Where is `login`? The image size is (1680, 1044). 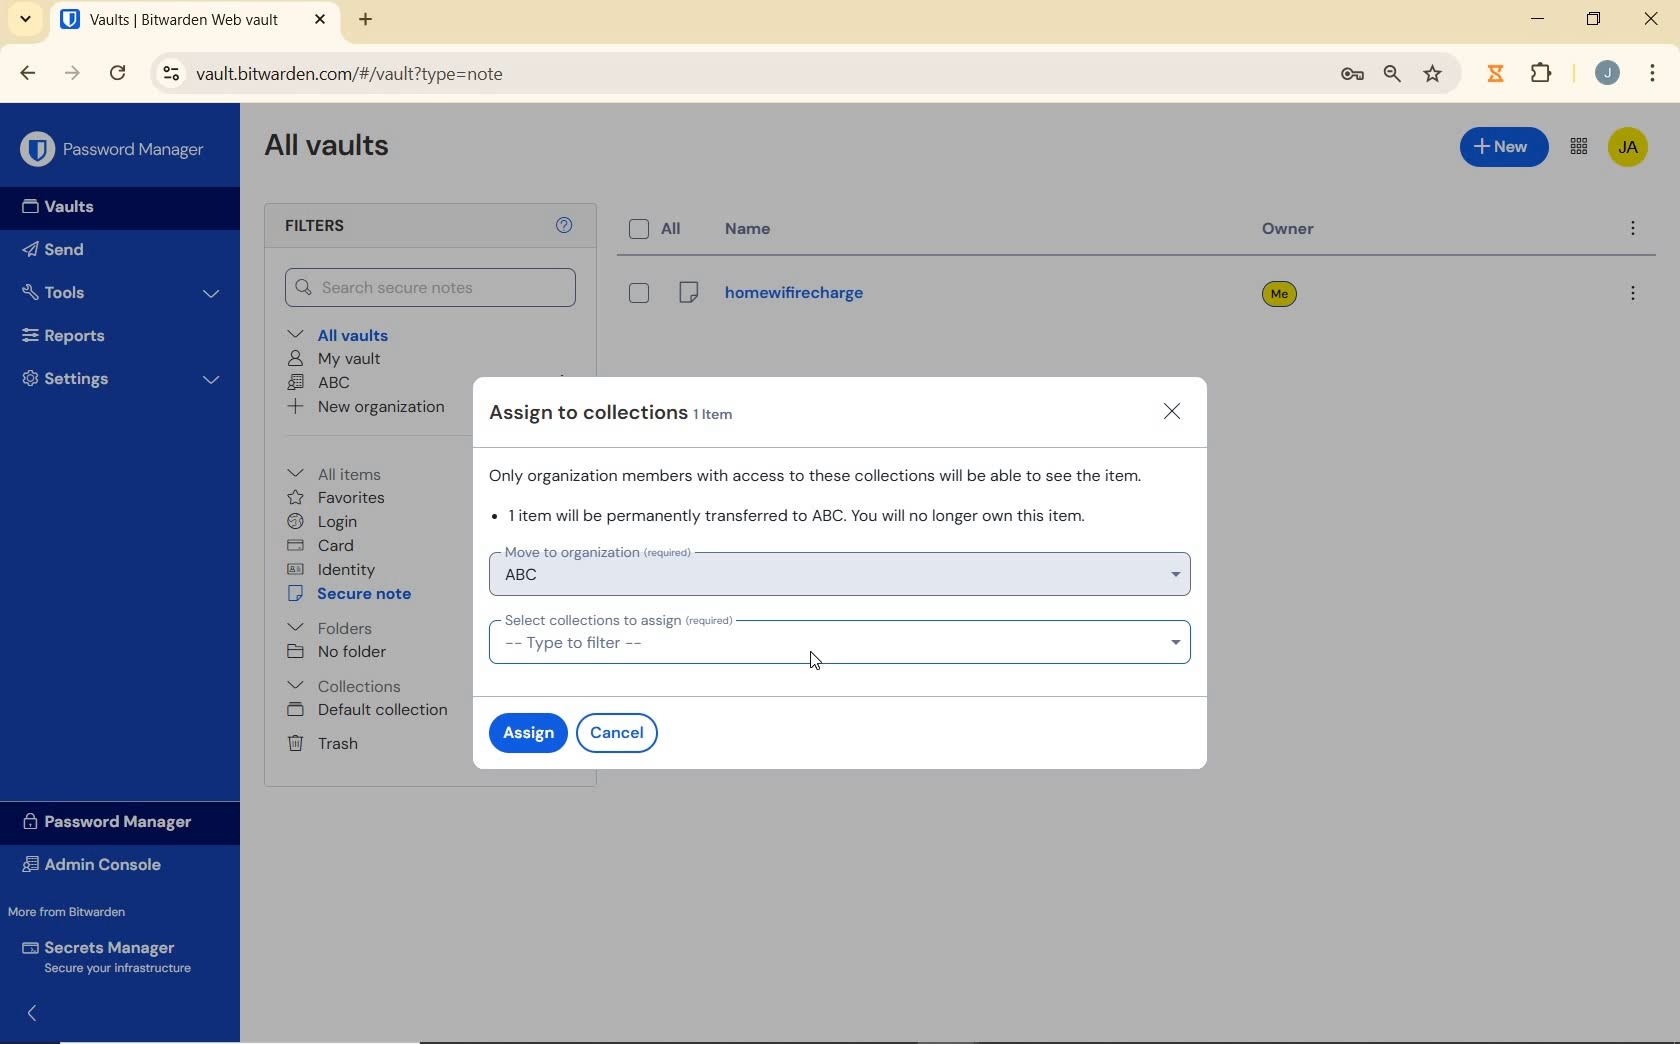
login is located at coordinates (326, 521).